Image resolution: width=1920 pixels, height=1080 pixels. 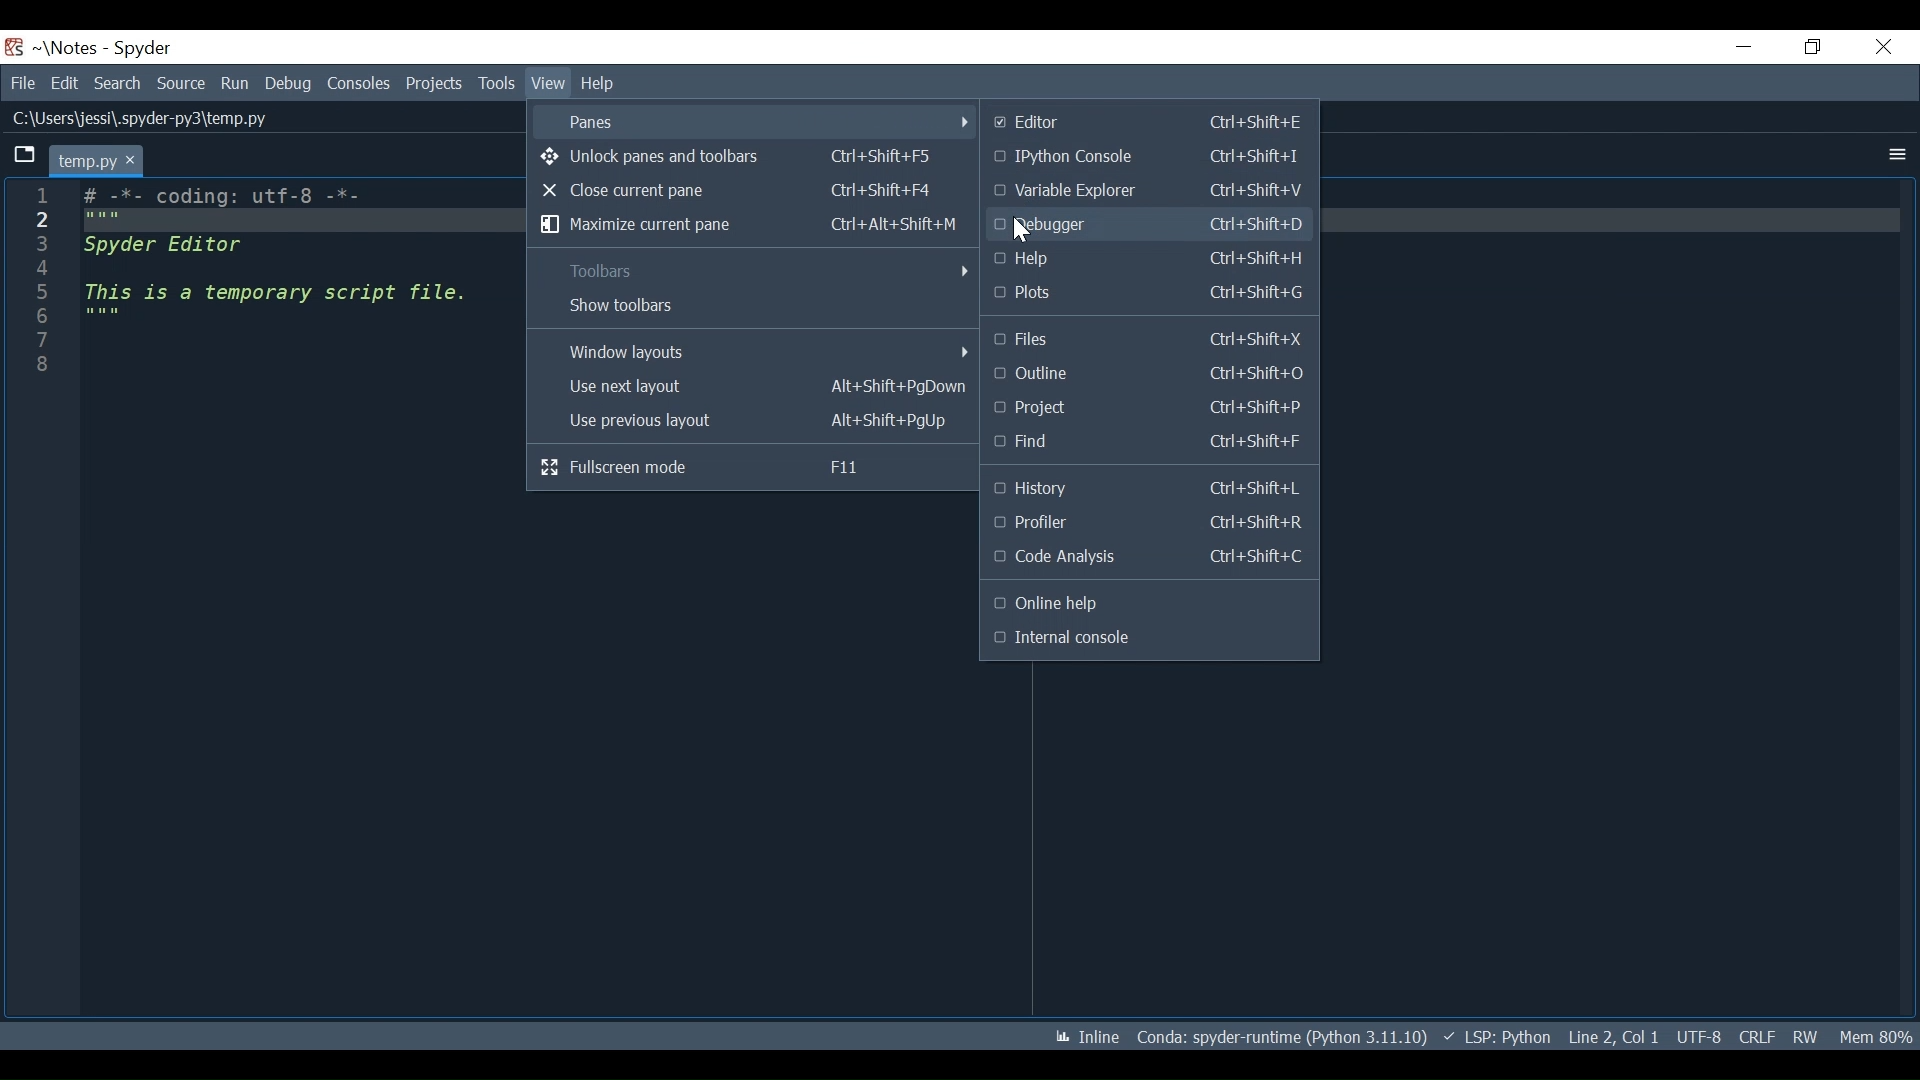 What do you see at coordinates (546, 84) in the screenshot?
I see `Help` at bounding box center [546, 84].